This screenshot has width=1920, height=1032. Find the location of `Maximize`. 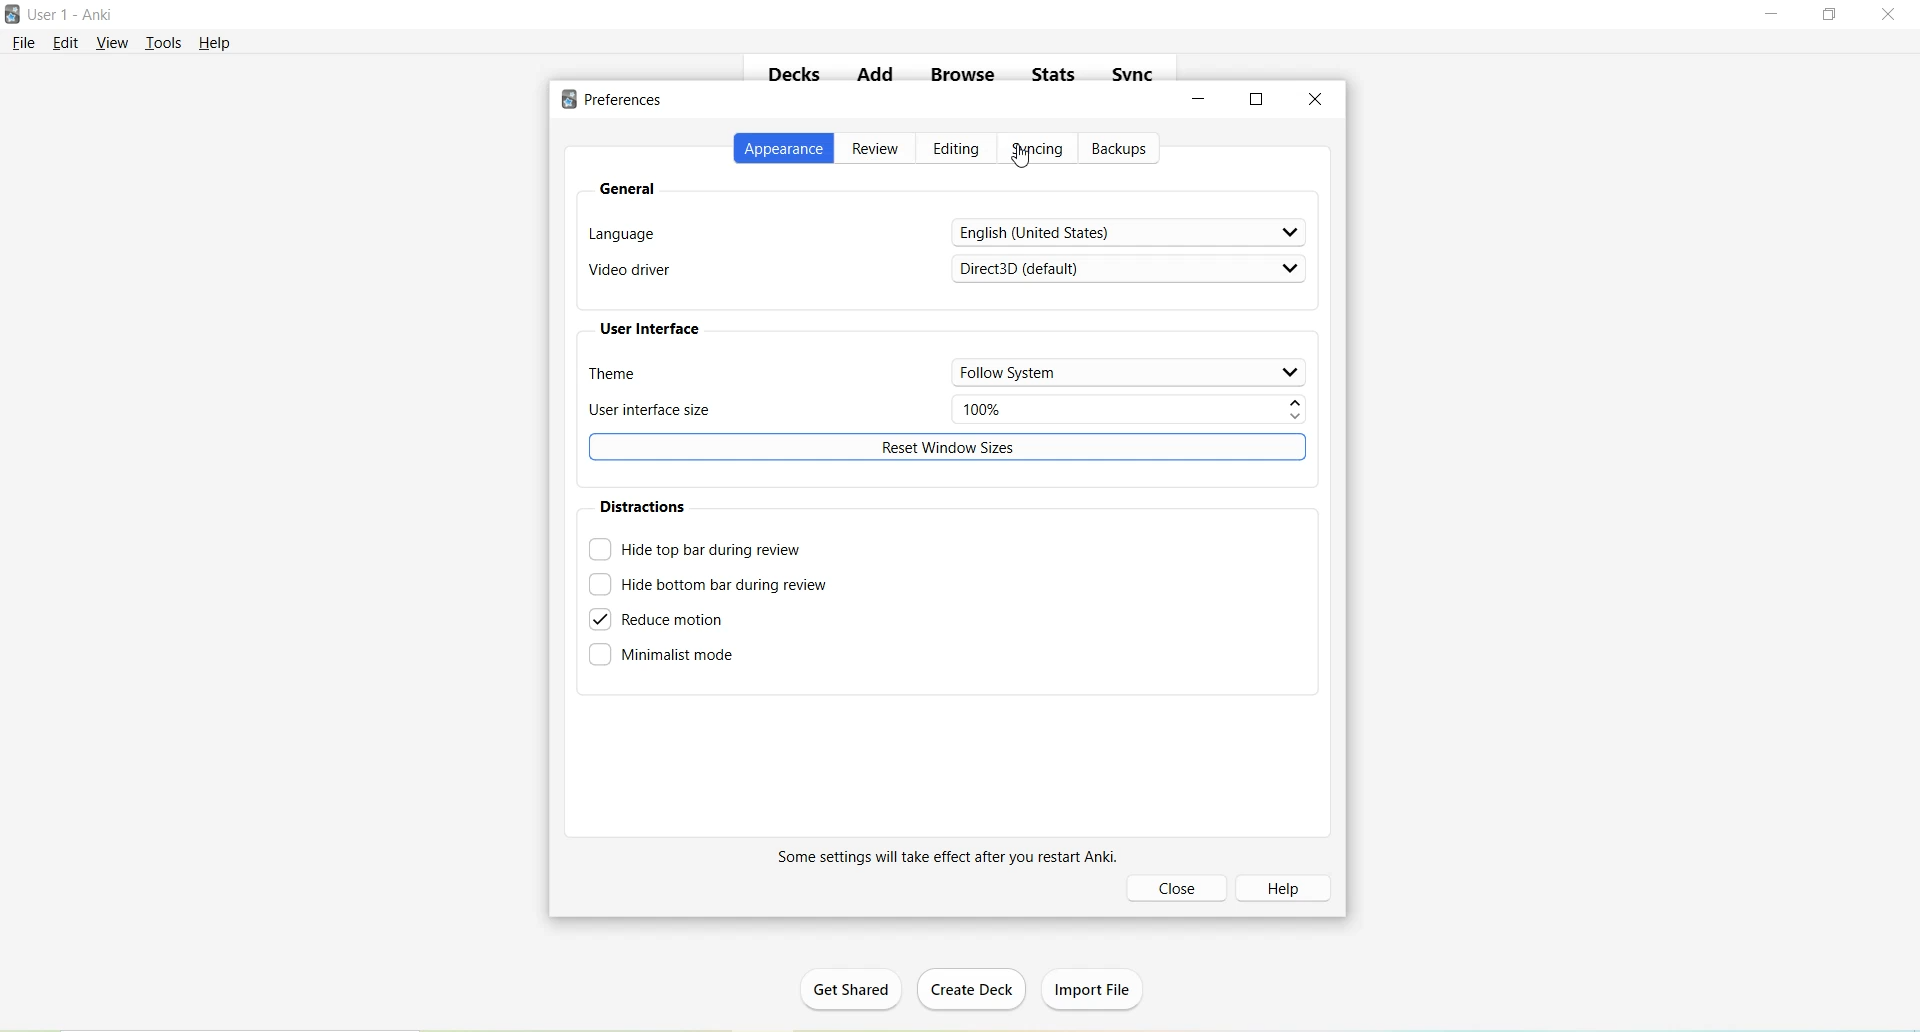

Maximize is located at coordinates (1257, 98).